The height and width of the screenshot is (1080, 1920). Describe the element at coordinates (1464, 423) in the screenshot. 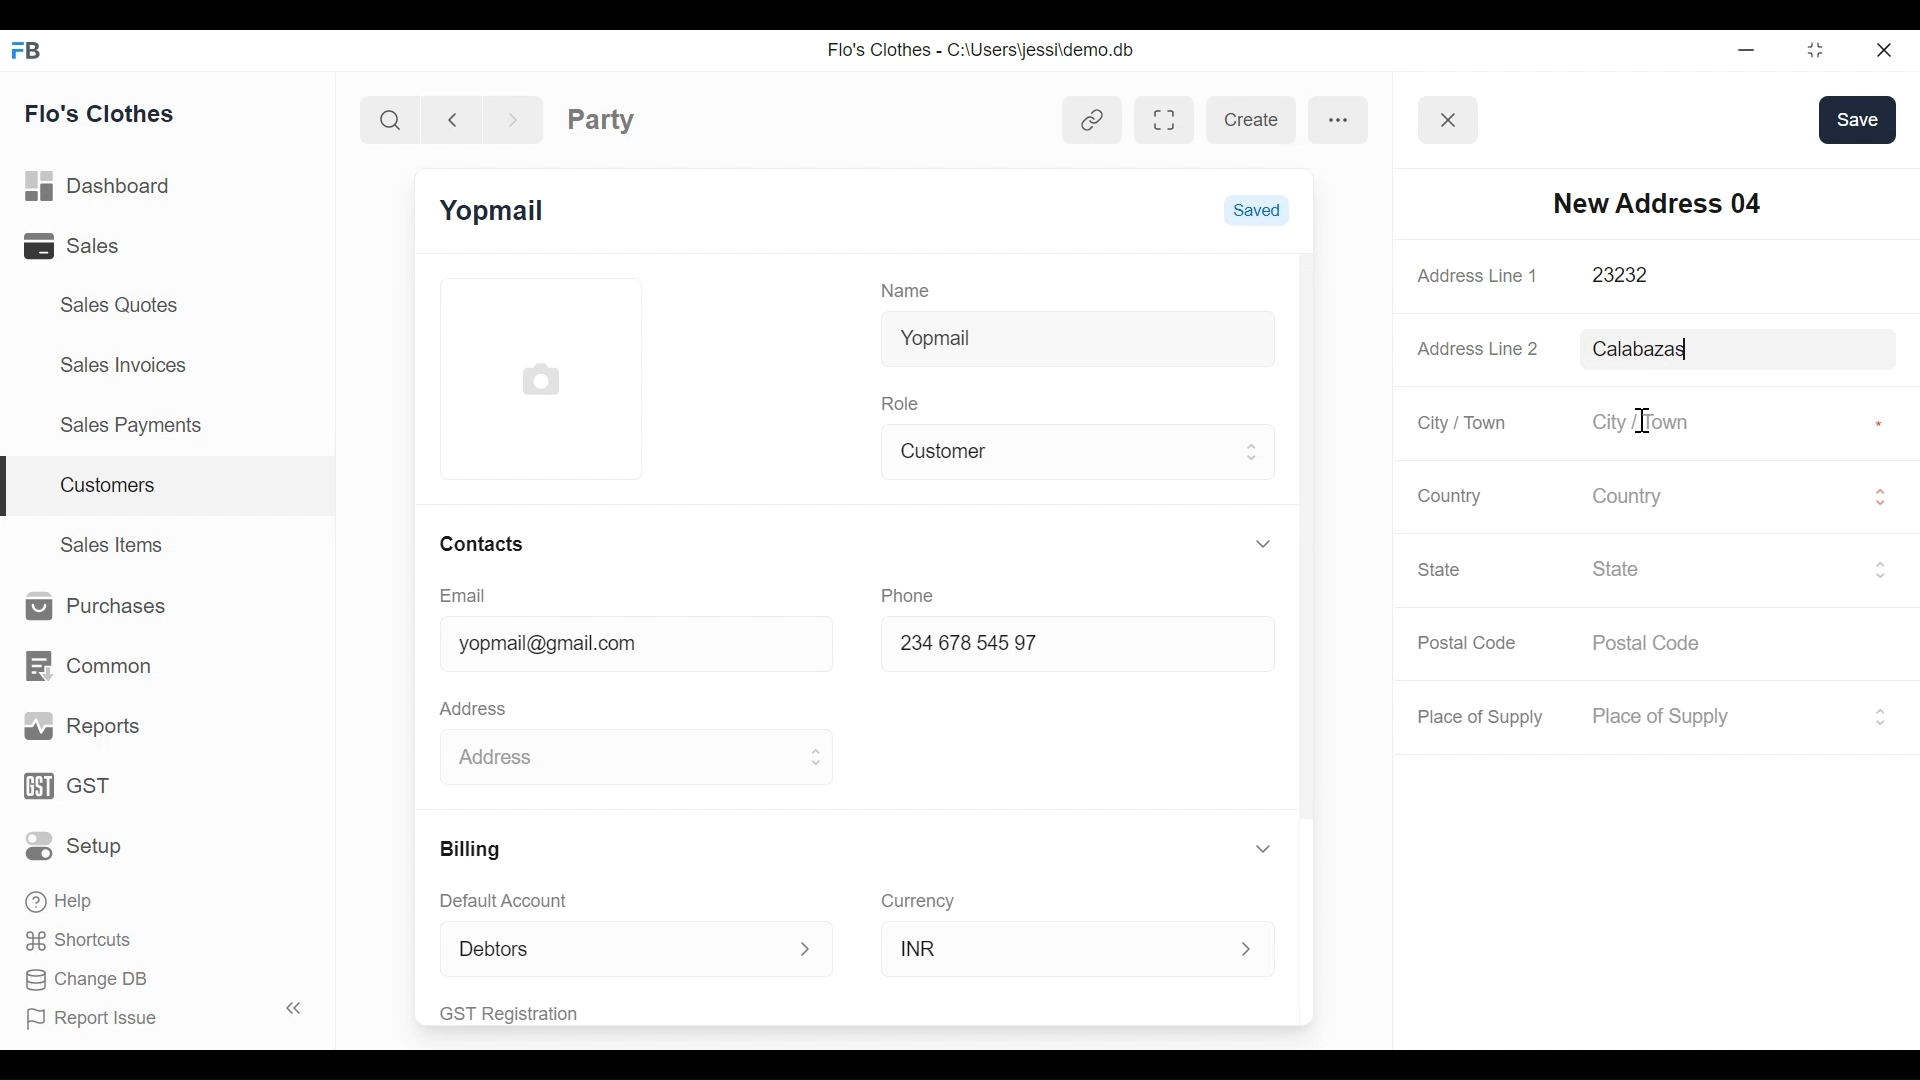

I see `City / Town` at that location.